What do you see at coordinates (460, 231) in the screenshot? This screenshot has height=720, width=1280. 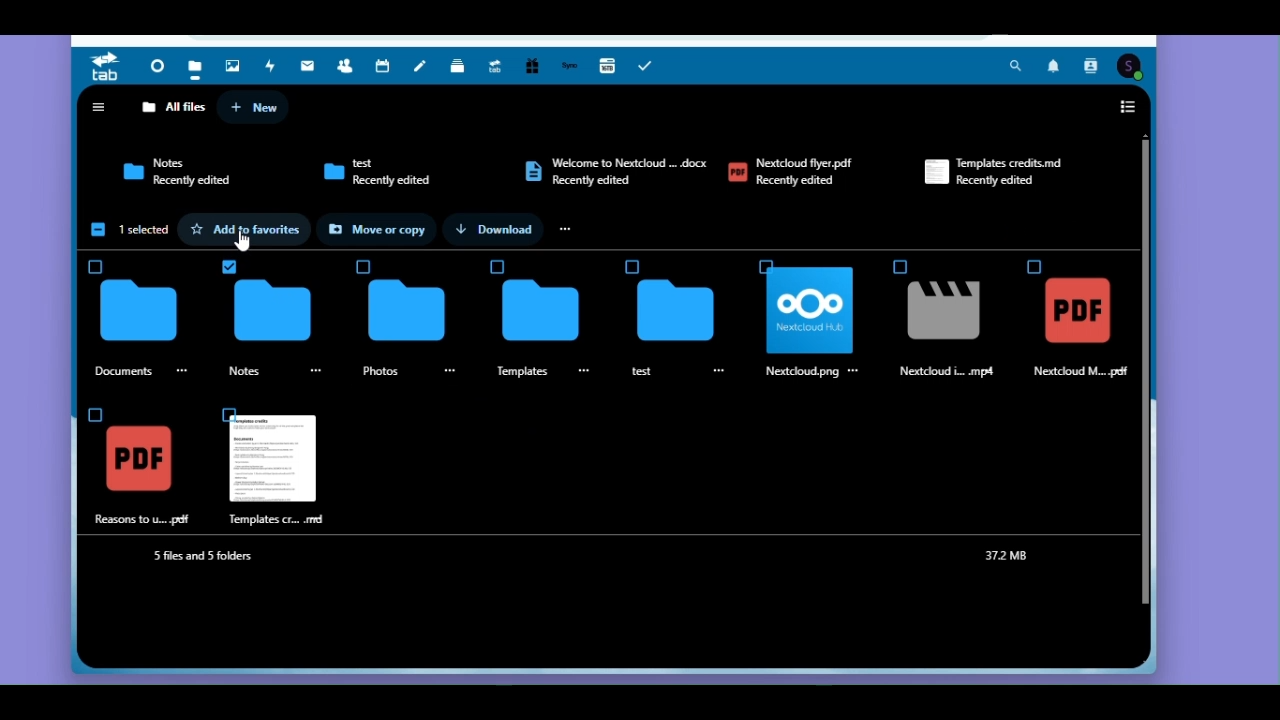 I see `Icon` at bounding box center [460, 231].